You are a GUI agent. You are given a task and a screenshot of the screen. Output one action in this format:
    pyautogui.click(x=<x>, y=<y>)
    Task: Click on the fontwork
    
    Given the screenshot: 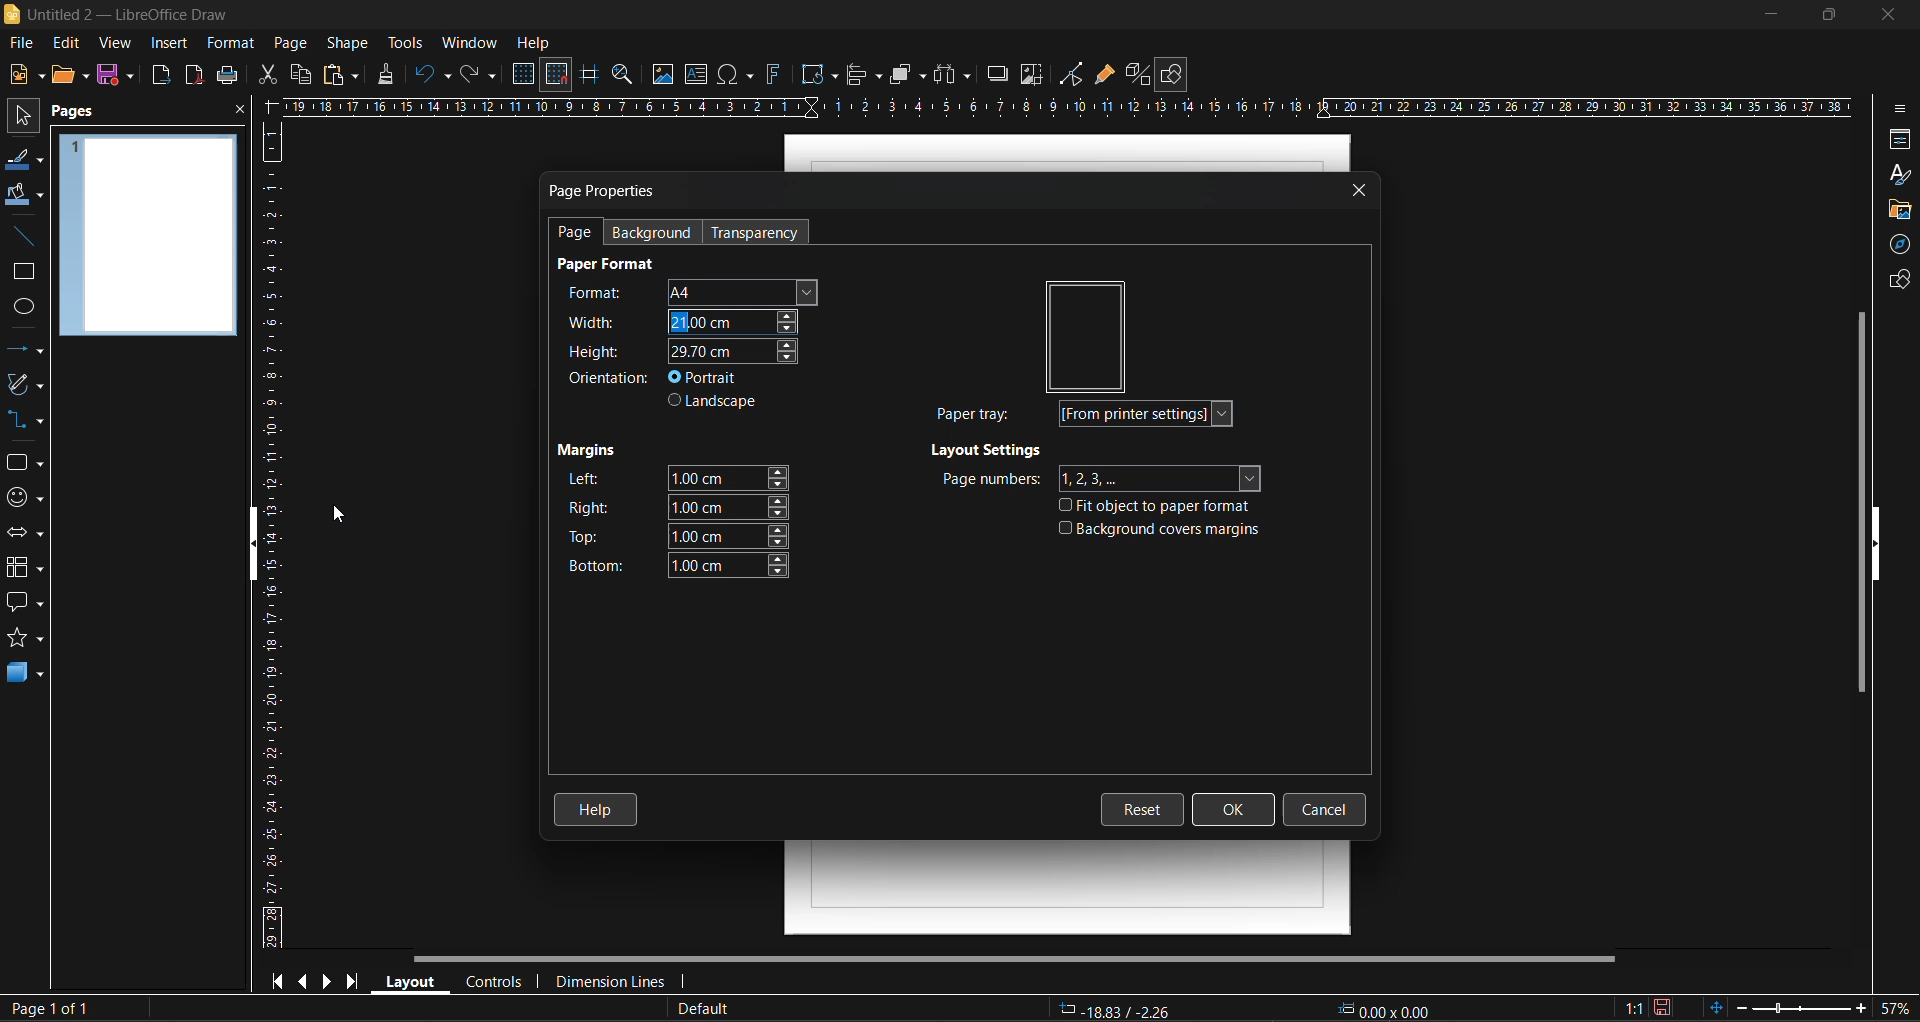 What is the action you would take?
    pyautogui.click(x=773, y=77)
    